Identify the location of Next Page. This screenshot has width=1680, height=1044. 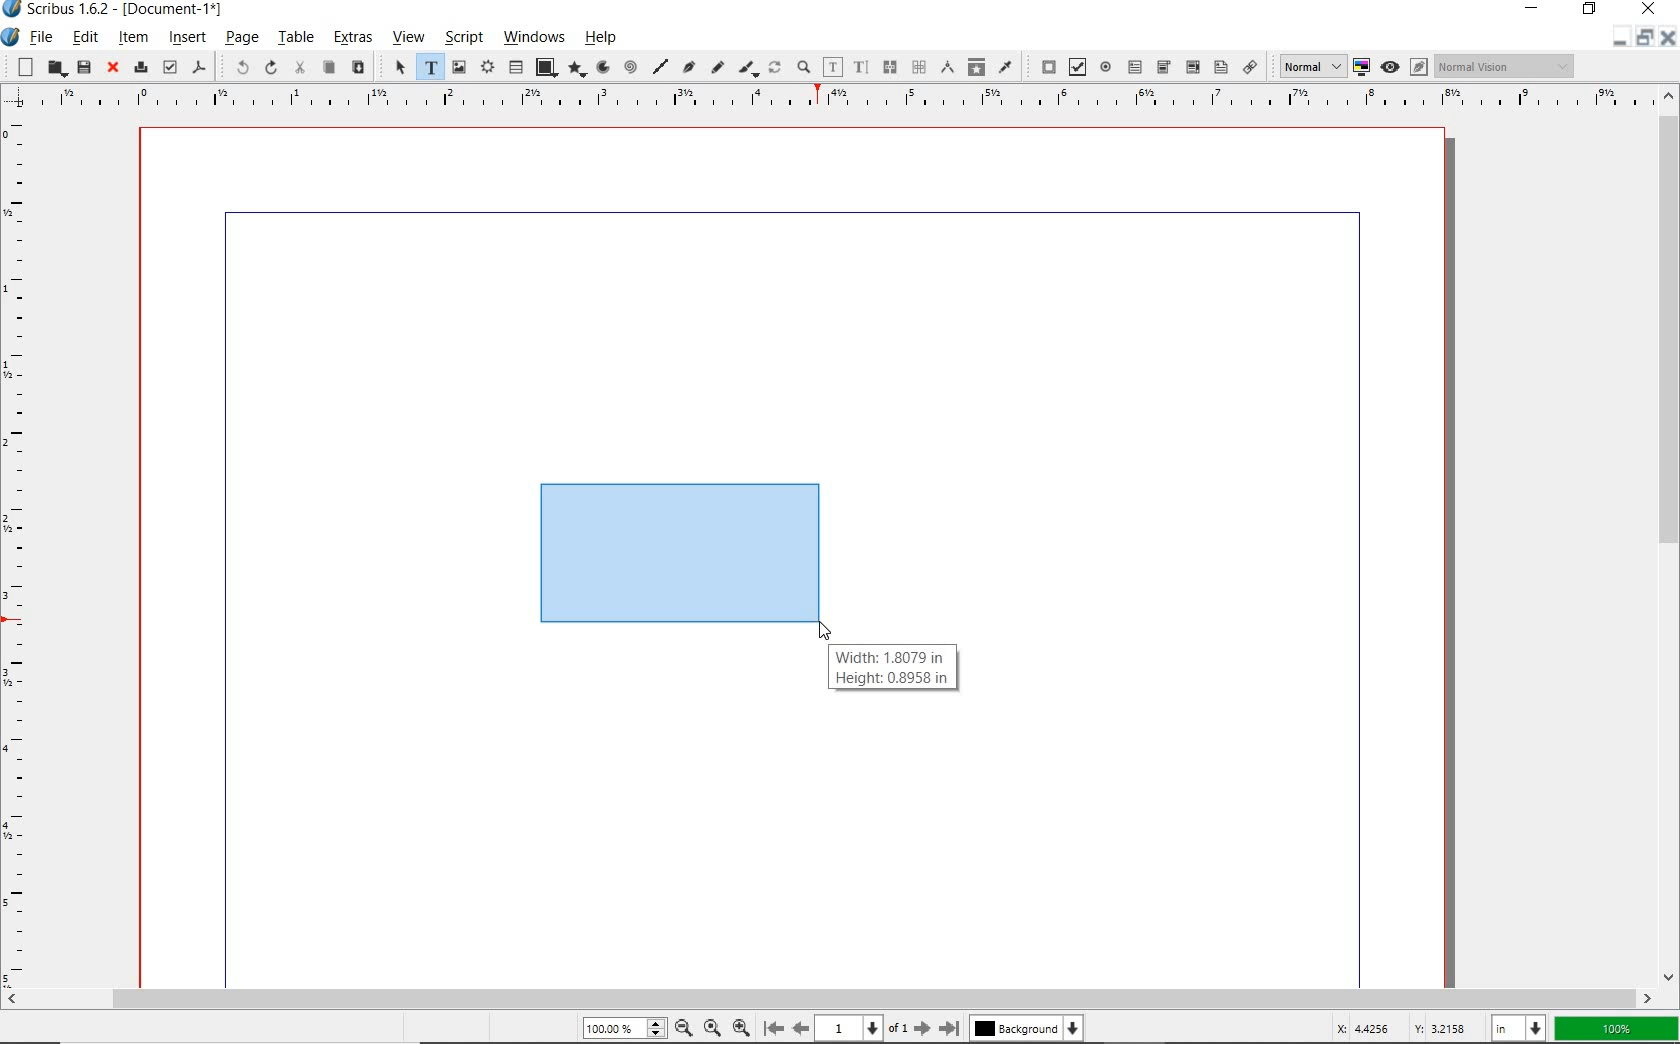
(924, 1028).